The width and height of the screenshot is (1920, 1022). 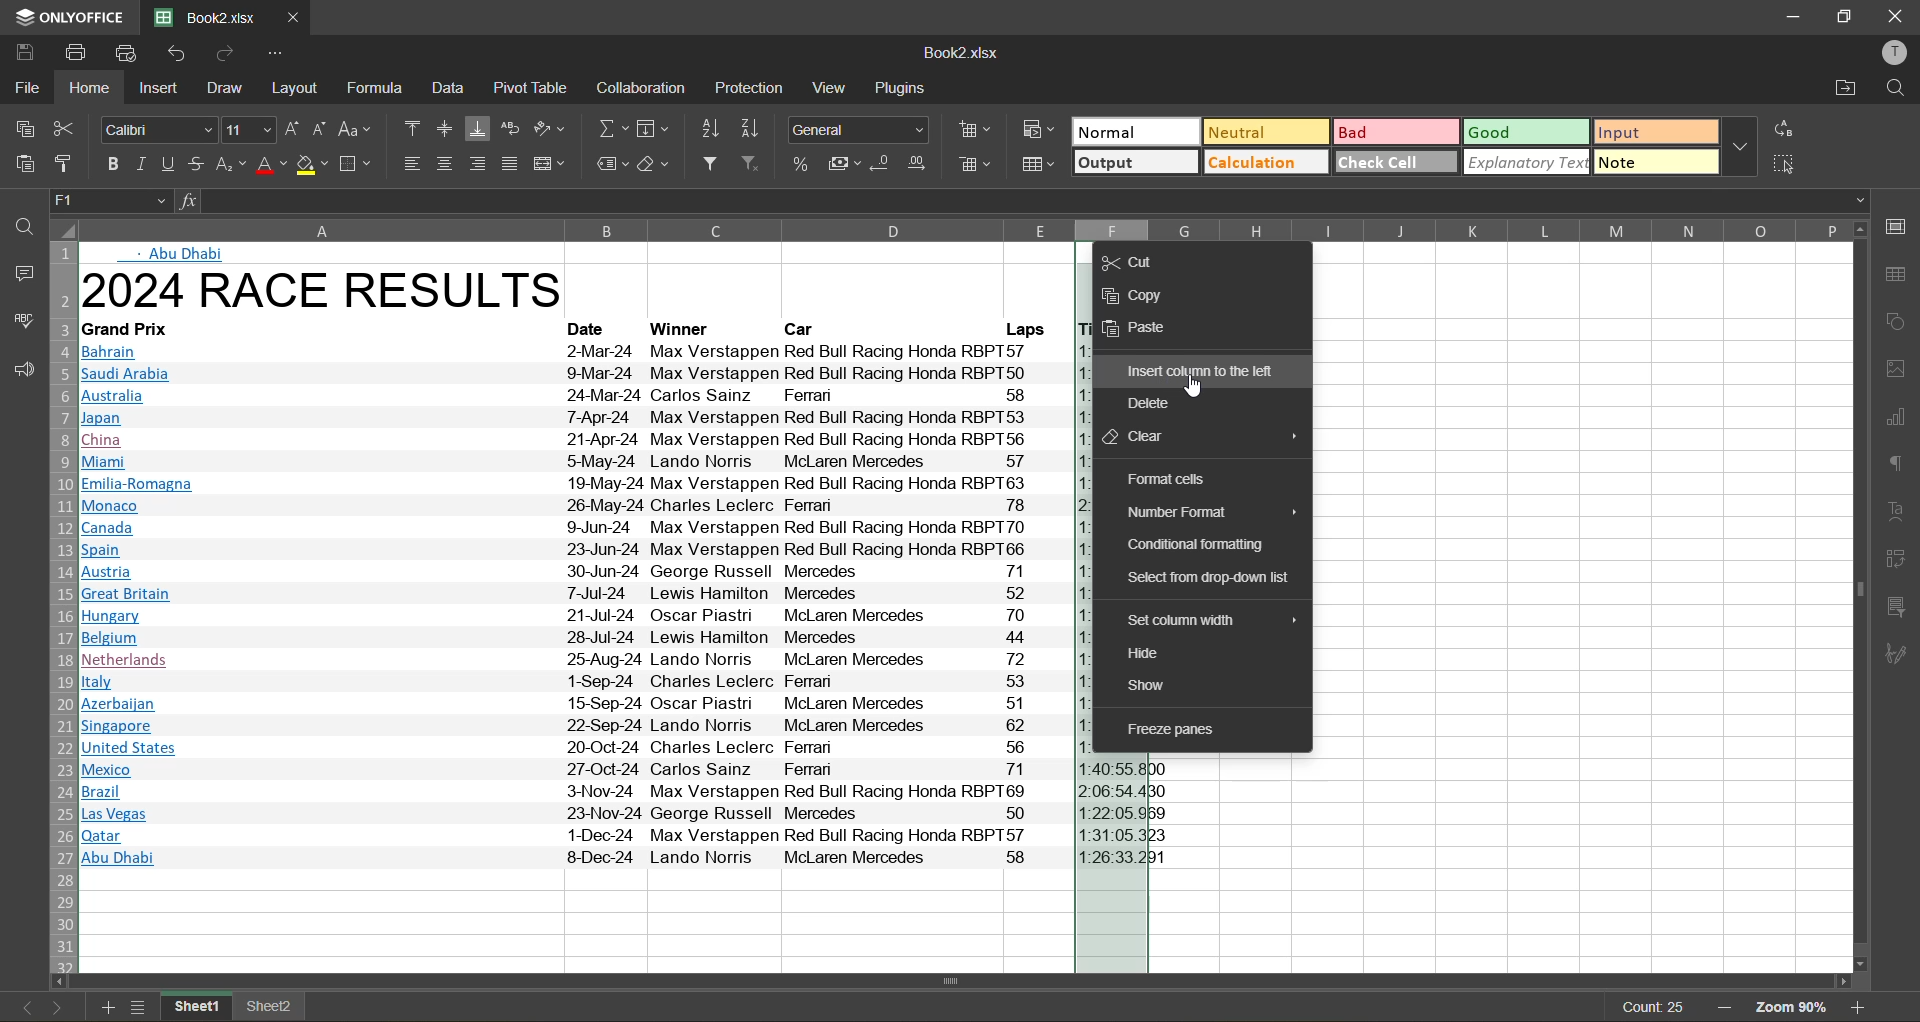 What do you see at coordinates (924, 161) in the screenshot?
I see `increase decimal` at bounding box center [924, 161].